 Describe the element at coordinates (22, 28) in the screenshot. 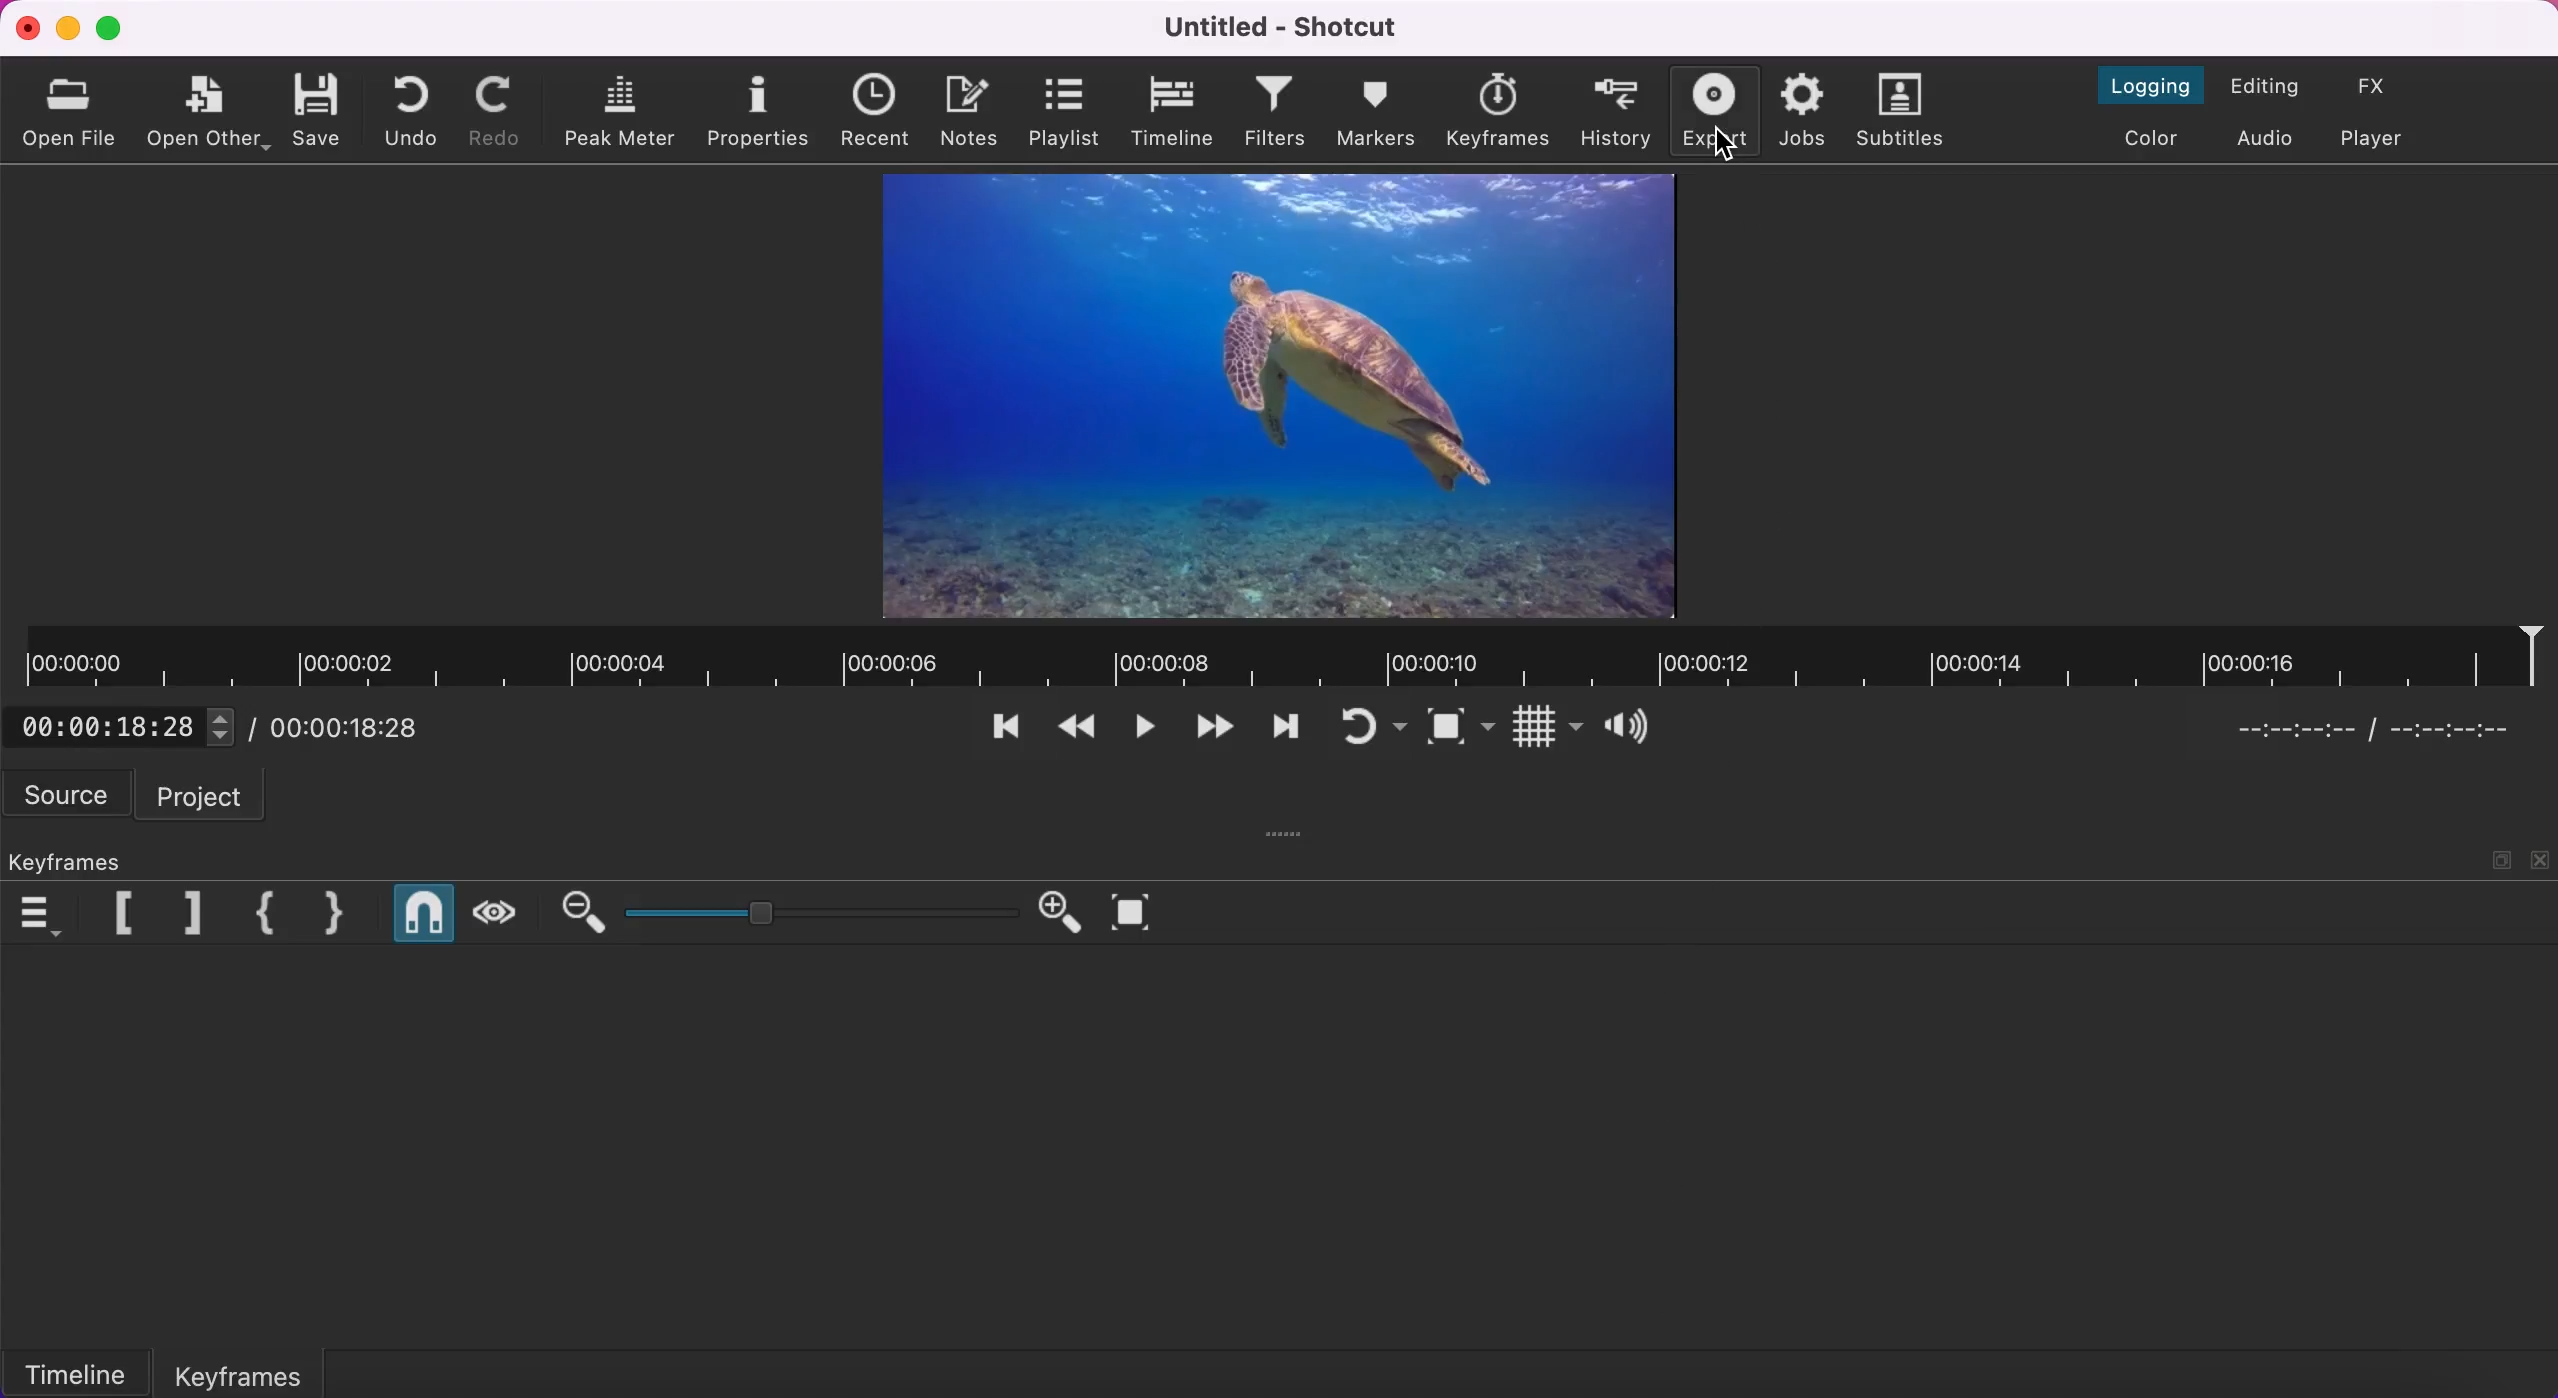

I see `close Shotcut` at that location.